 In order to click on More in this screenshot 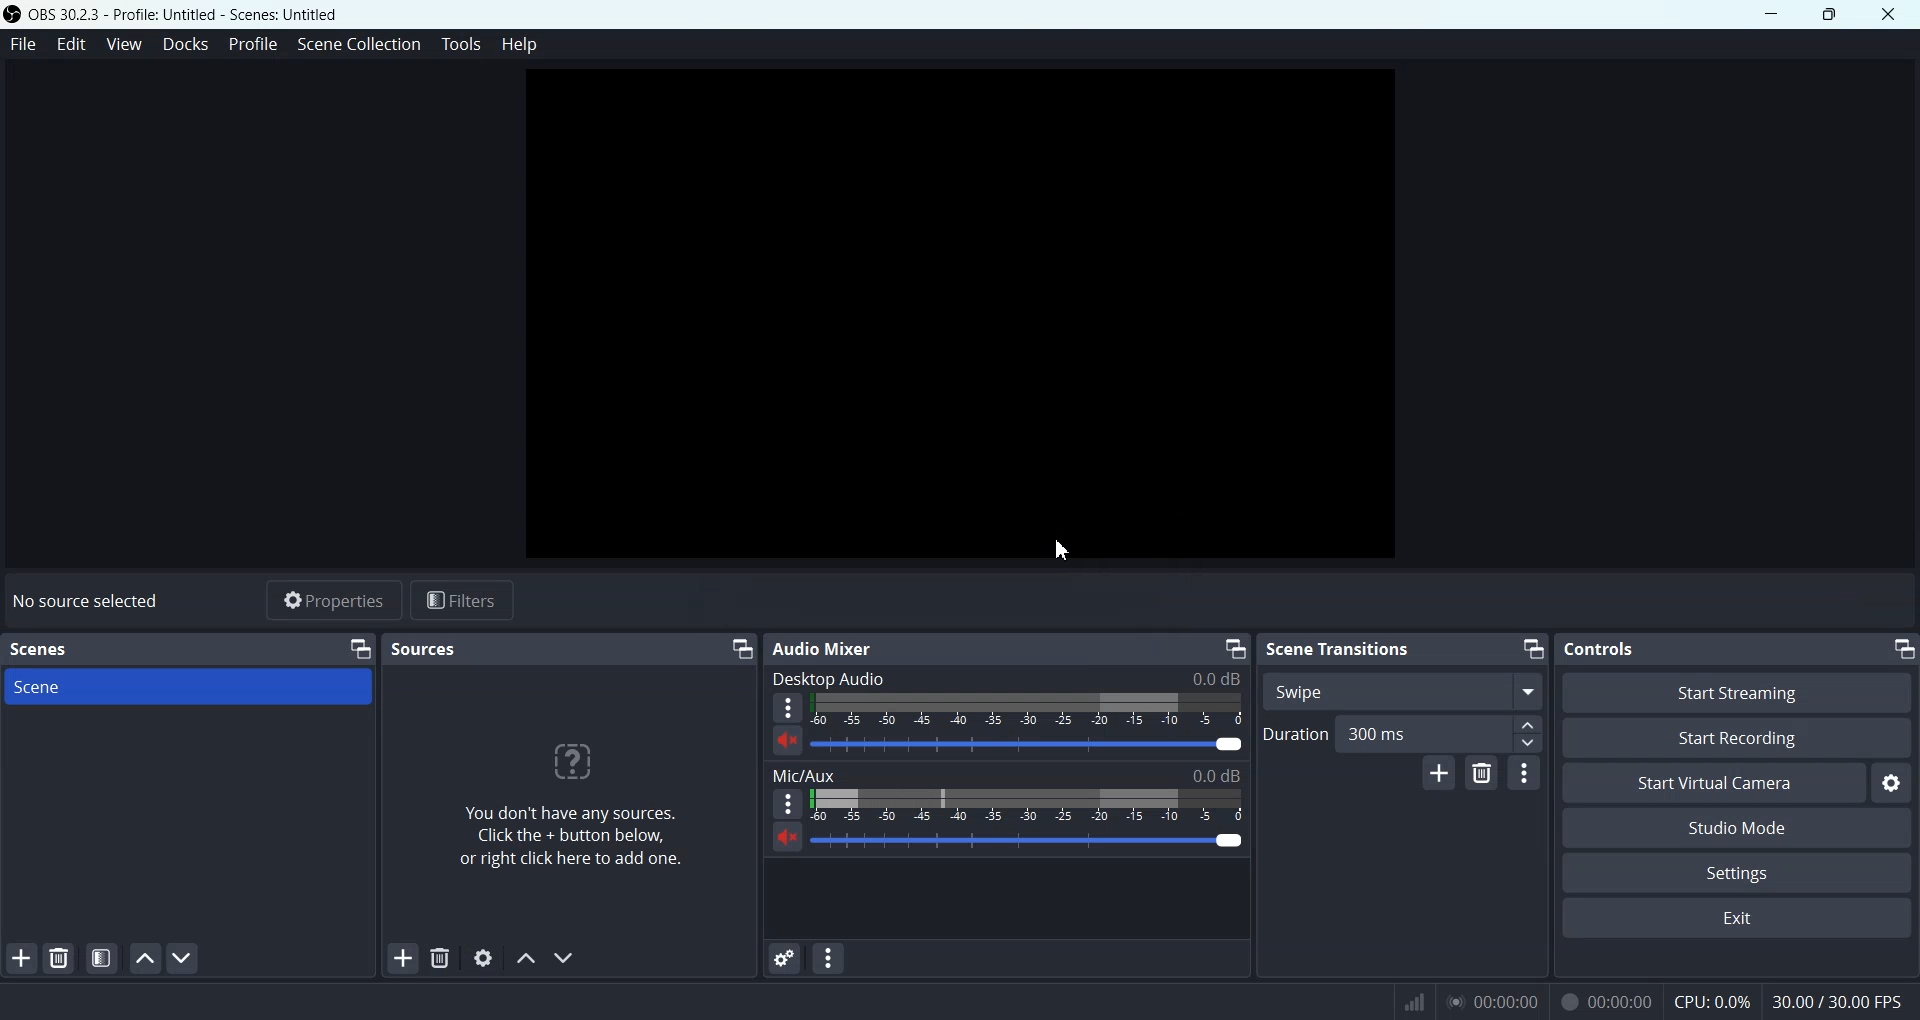, I will do `click(788, 708)`.